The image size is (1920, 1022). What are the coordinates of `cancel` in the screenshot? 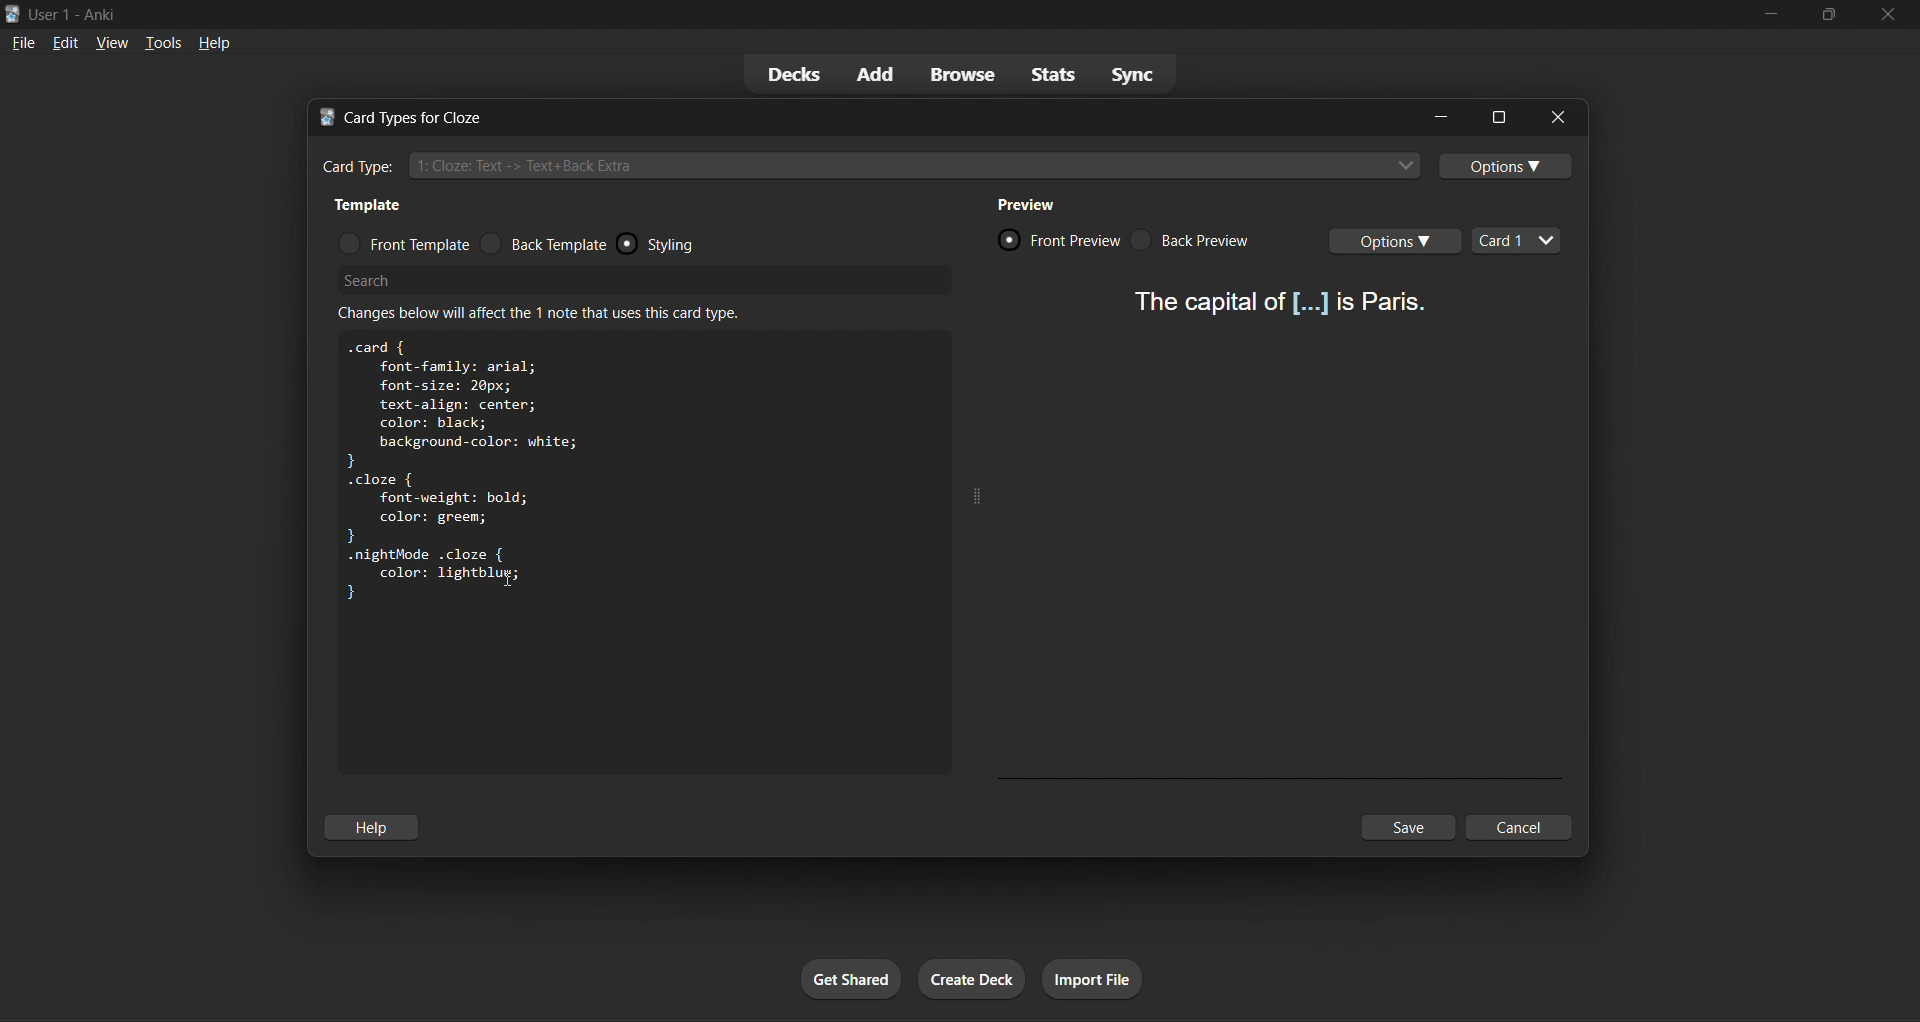 It's located at (1520, 826).